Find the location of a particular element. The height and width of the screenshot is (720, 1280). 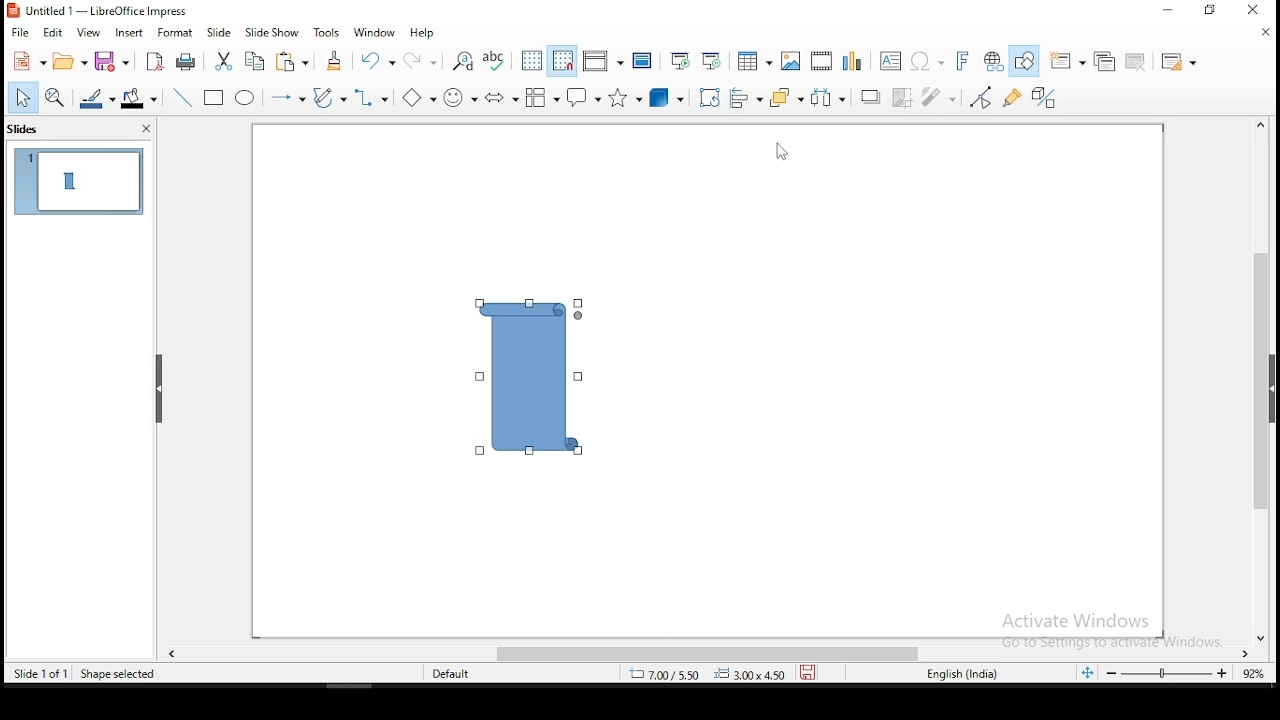

shadow is located at coordinates (868, 97).